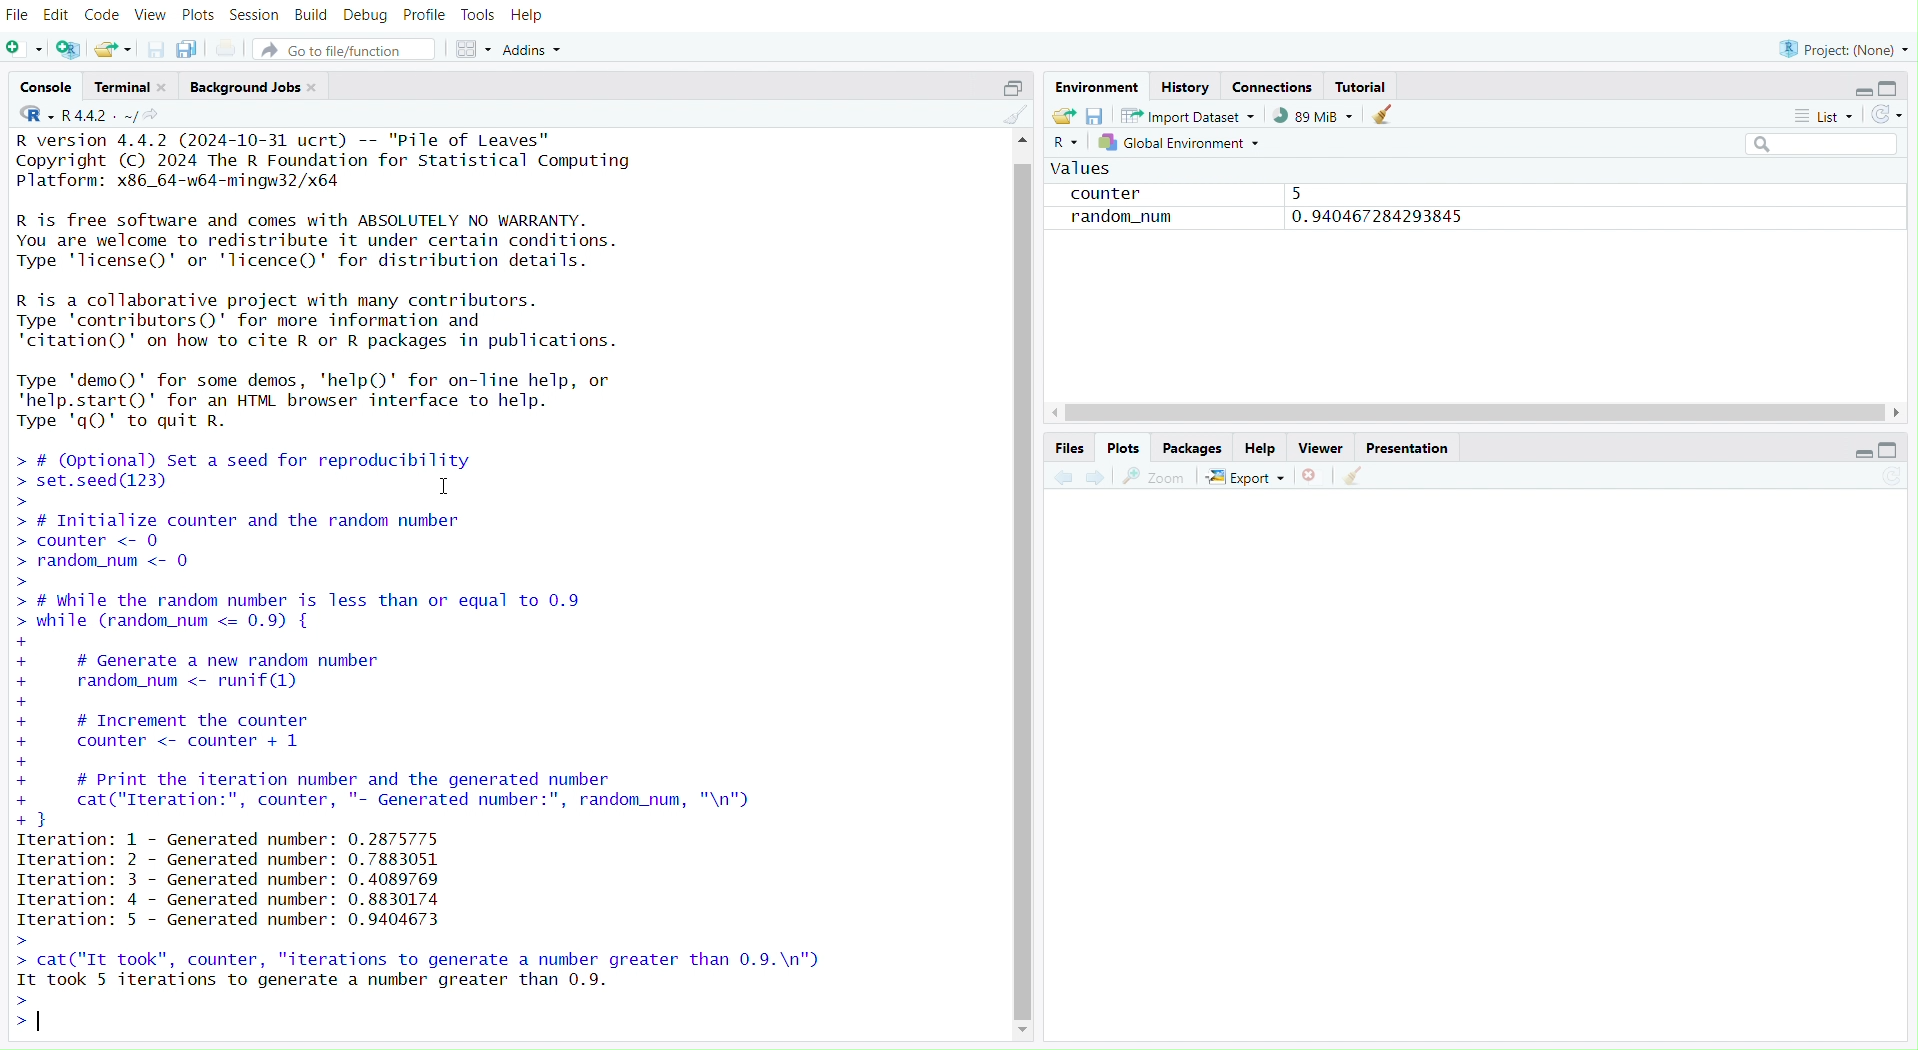 This screenshot has width=1918, height=1050. What do you see at coordinates (1192, 447) in the screenshot?
I see `Packages` at bounding box center [1192, 447].